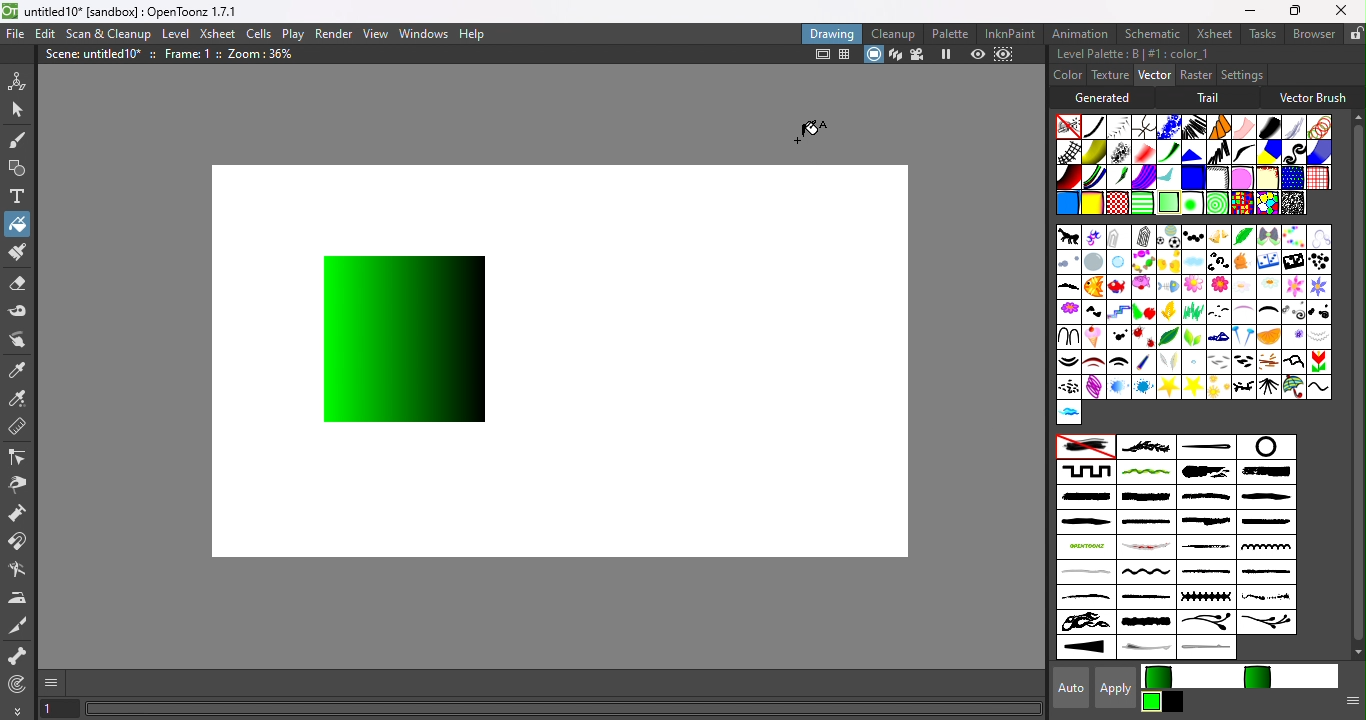 The image size is (1366, 720). What do you see at coordinates (1084, 623) in the screenshot?
I see `stencil_flame` at bounding box center [1084, 623].